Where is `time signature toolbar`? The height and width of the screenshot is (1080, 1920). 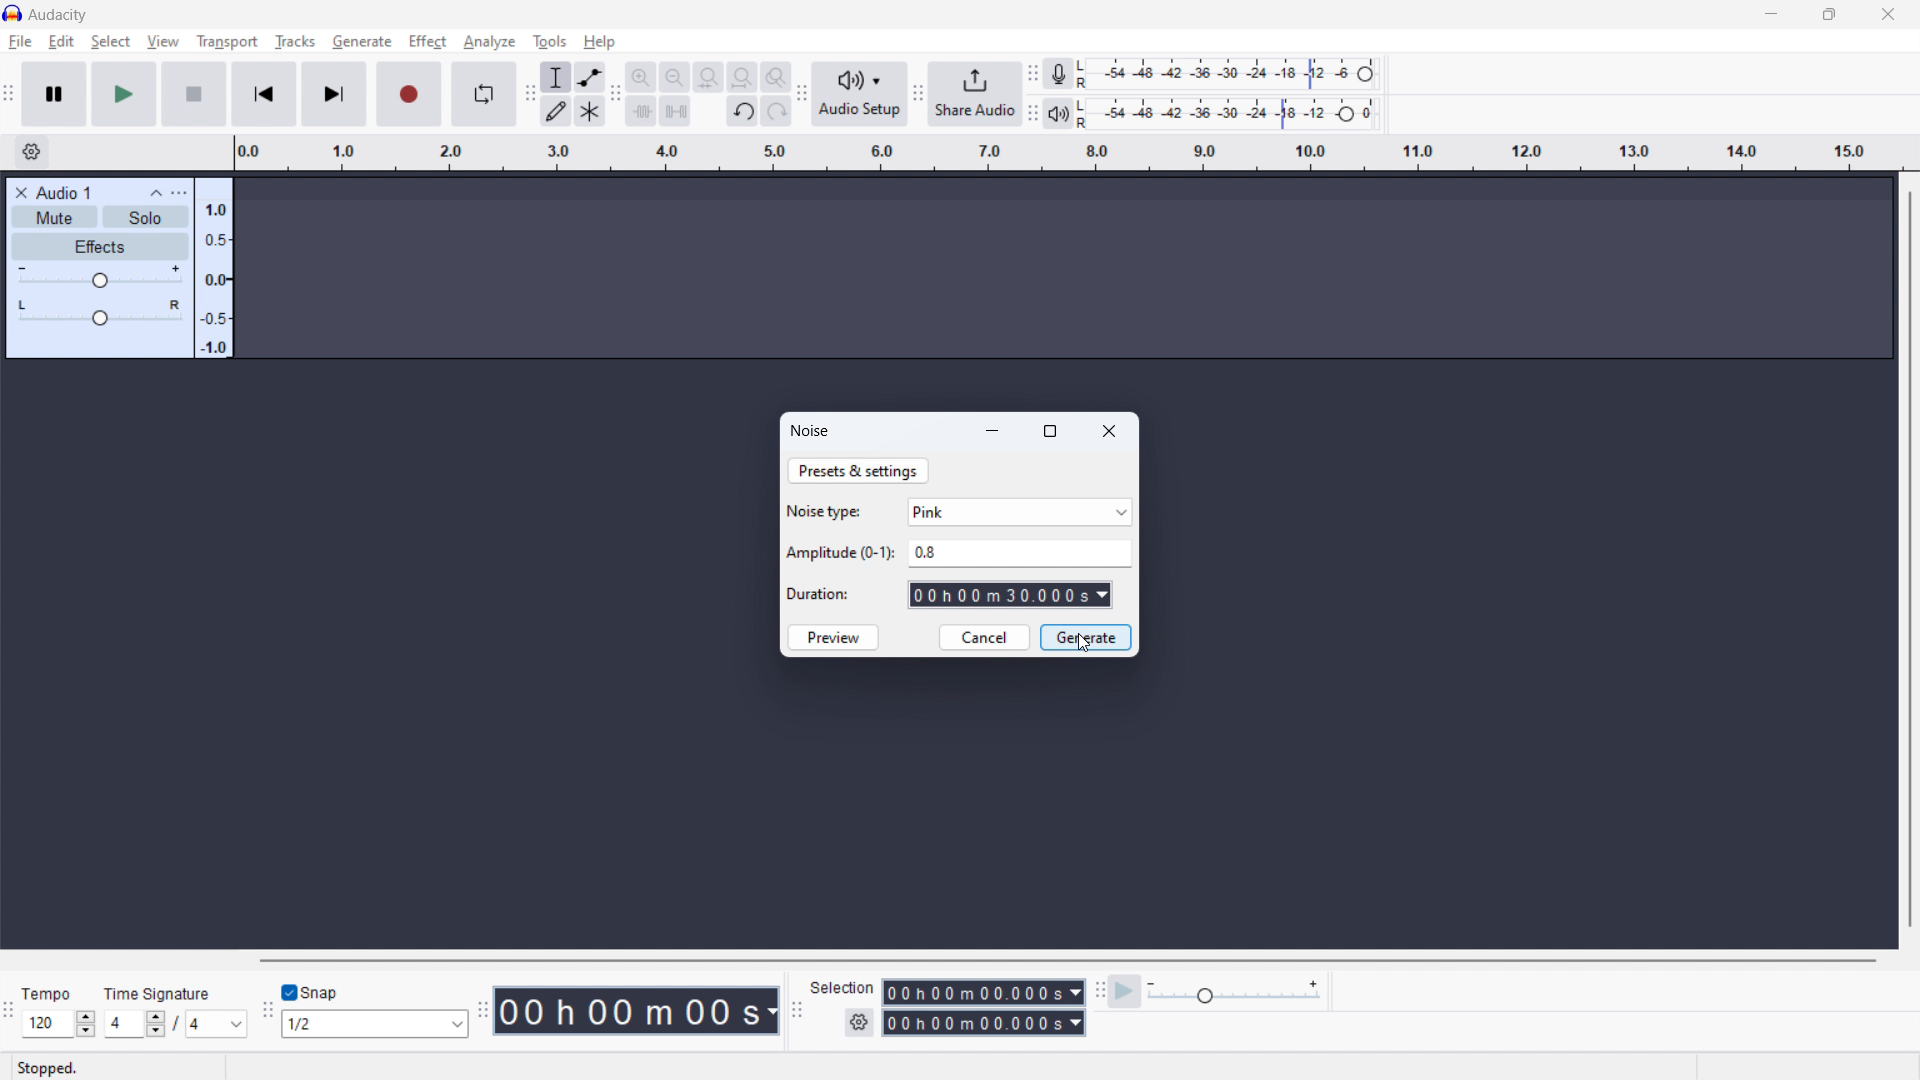
time signature toolbar is located at coordinates (10, 1013).